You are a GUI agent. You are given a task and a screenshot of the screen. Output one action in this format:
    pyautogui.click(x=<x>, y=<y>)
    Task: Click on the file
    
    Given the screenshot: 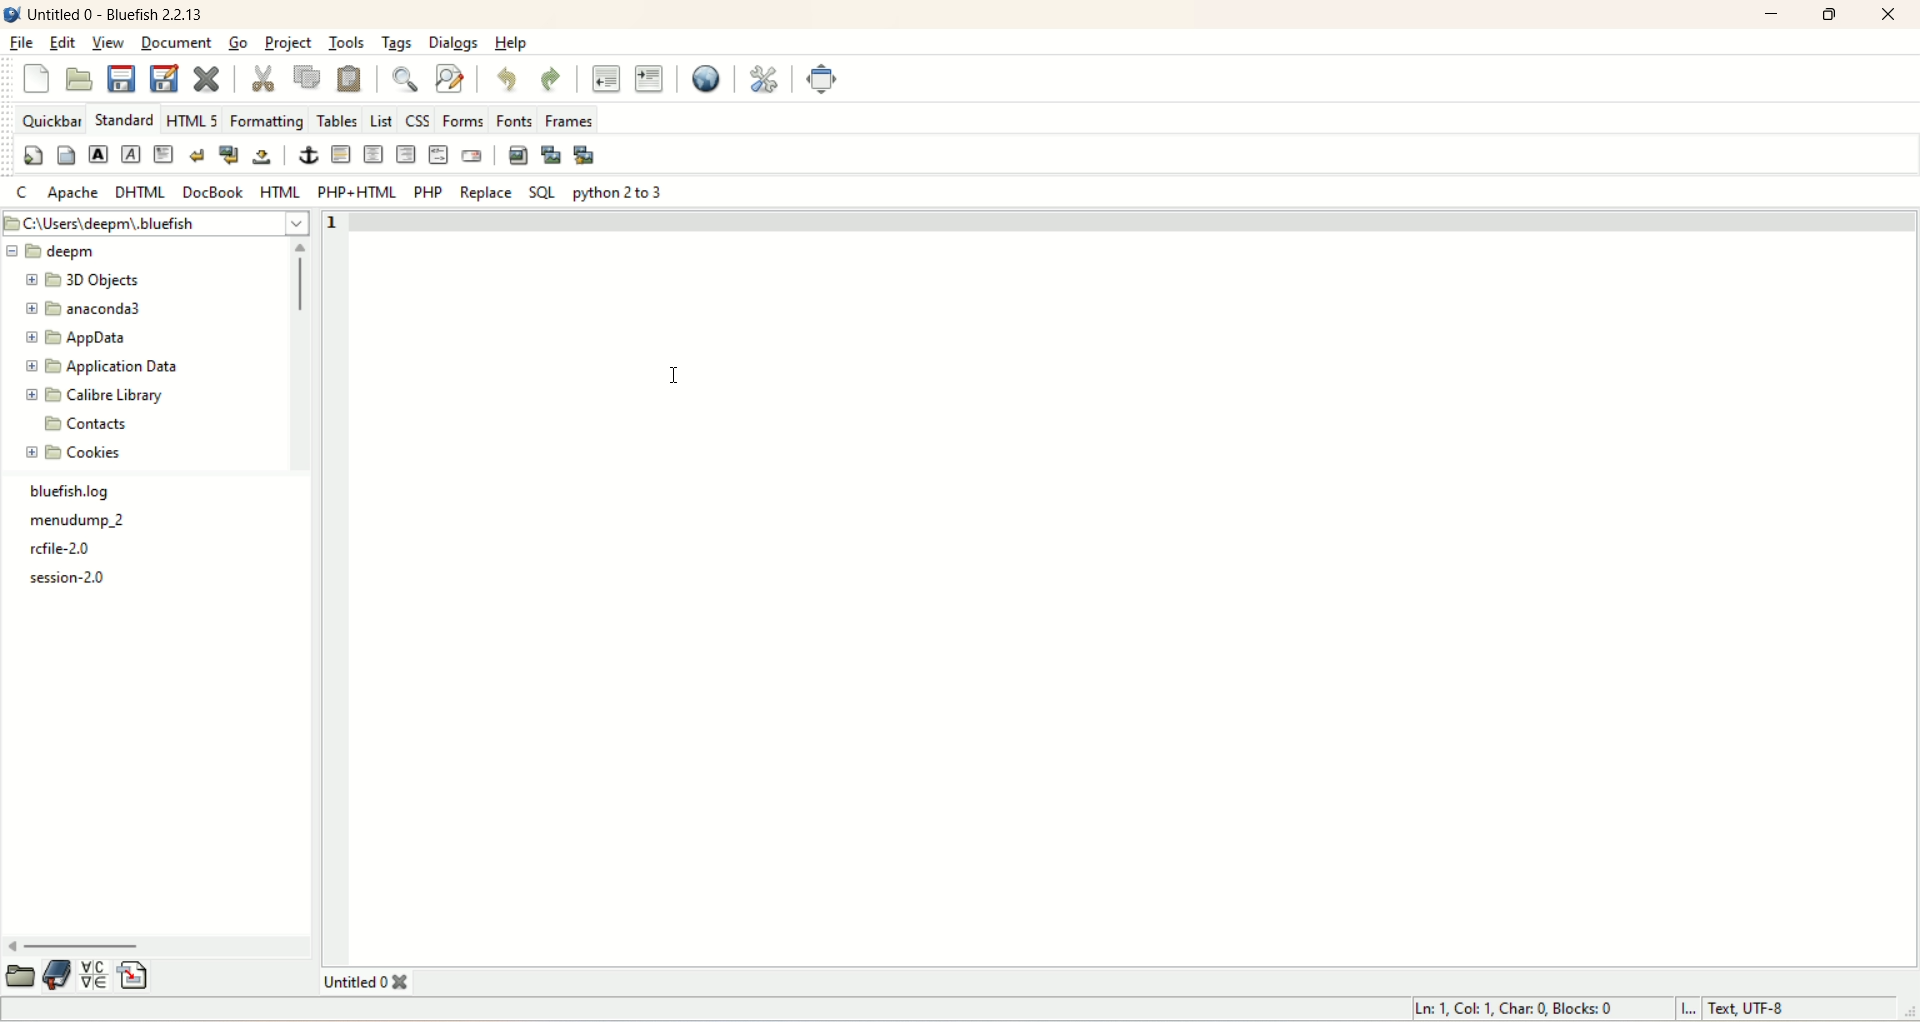 What is the action you would take?
    pyautogui.click(x=22, y=43)
    